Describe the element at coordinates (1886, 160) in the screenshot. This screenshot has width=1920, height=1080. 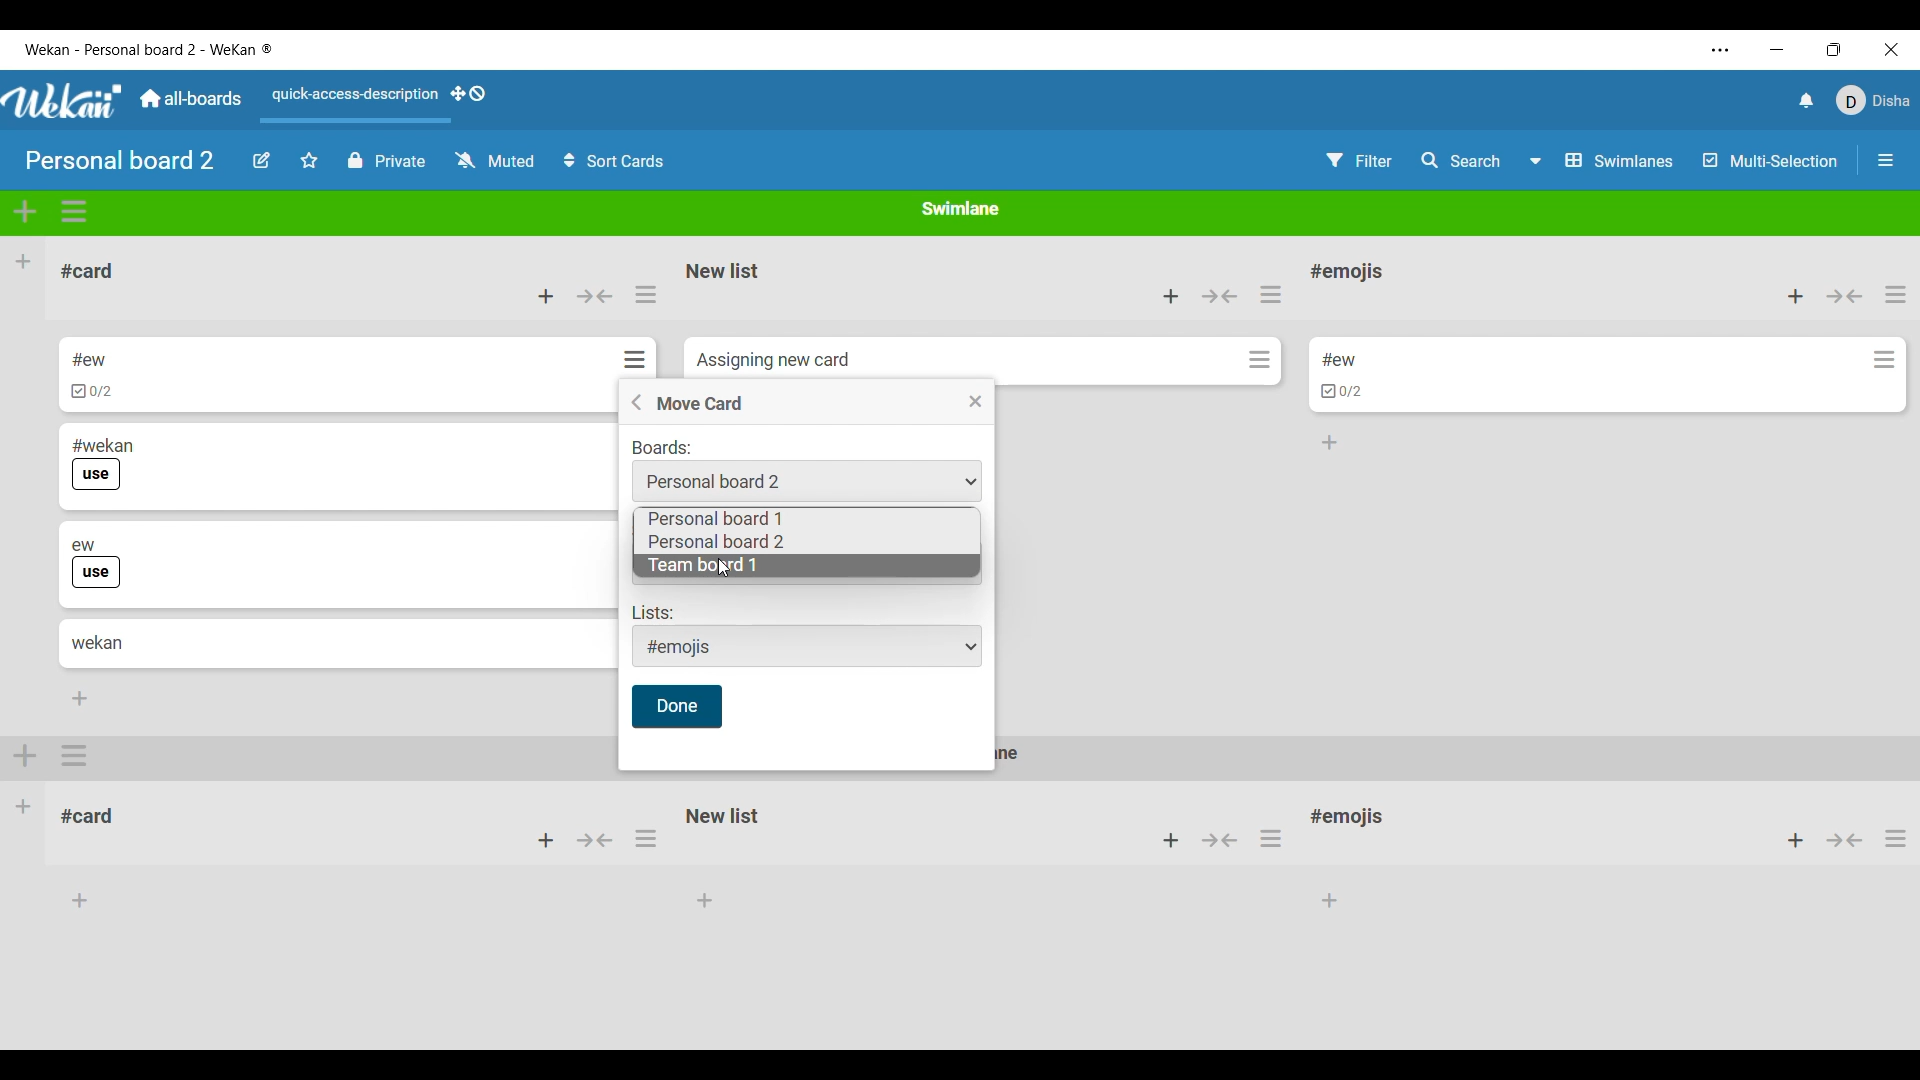
I see `Open/Close sidebar` at that location.